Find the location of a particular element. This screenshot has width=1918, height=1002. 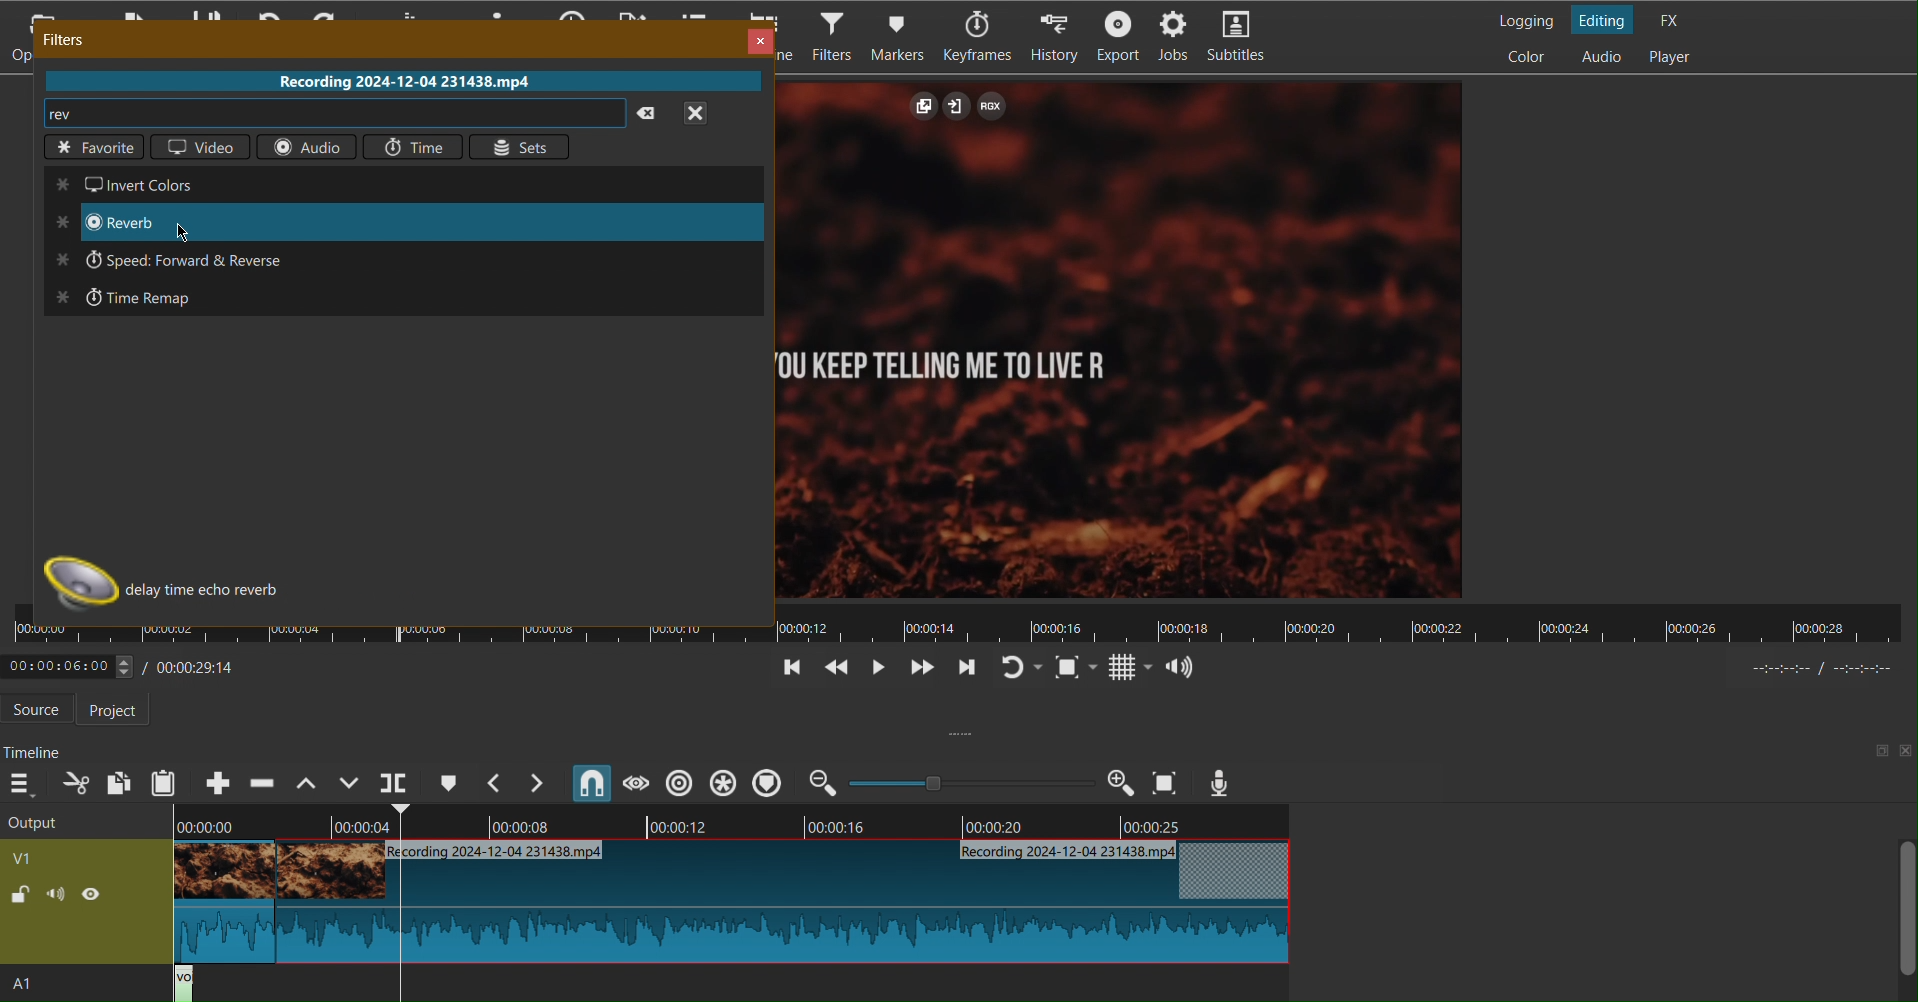

Subtitles is located at coordinates (1246, 38).